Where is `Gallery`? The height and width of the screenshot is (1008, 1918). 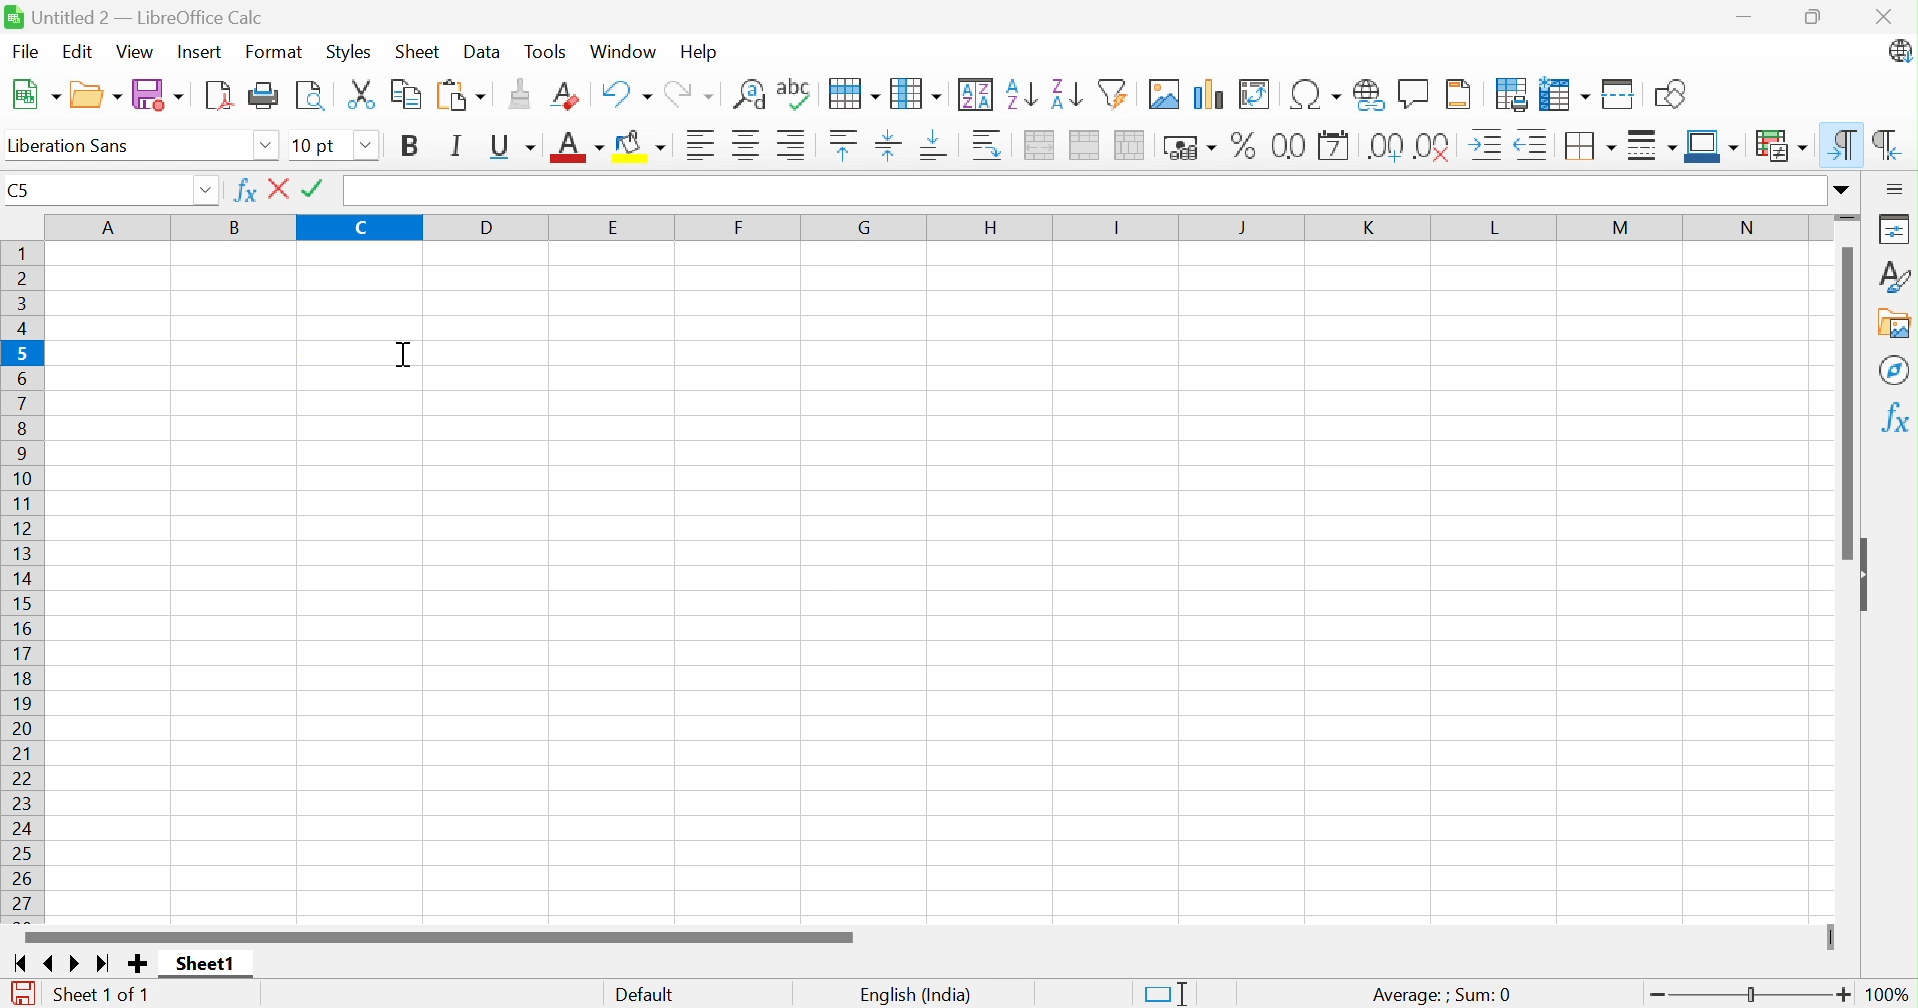
Gallery is located at coordinates (1898, 325).